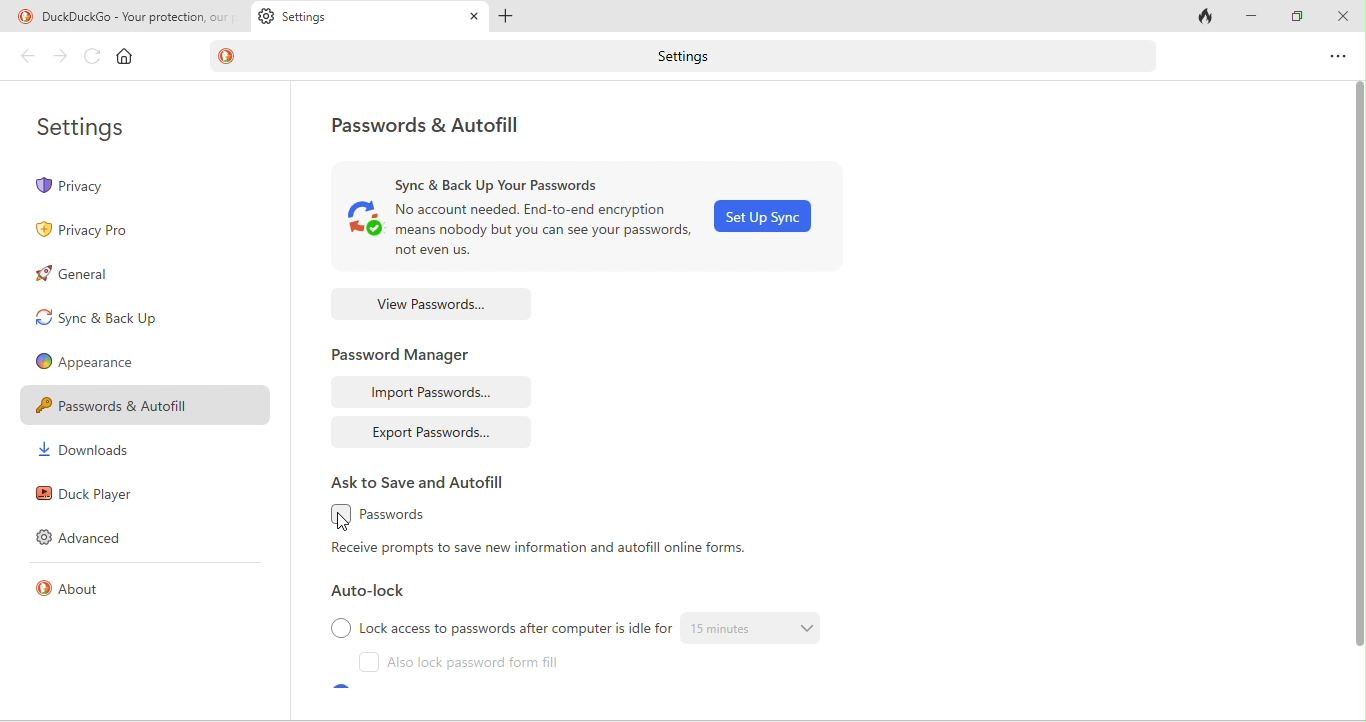 This screenshot has width=1366, height=722. What do you see at coordinates (548, 551) in the screenshot?
I see `receive prompts to save new information and autofill online forms` at bounding box center [548, 551].